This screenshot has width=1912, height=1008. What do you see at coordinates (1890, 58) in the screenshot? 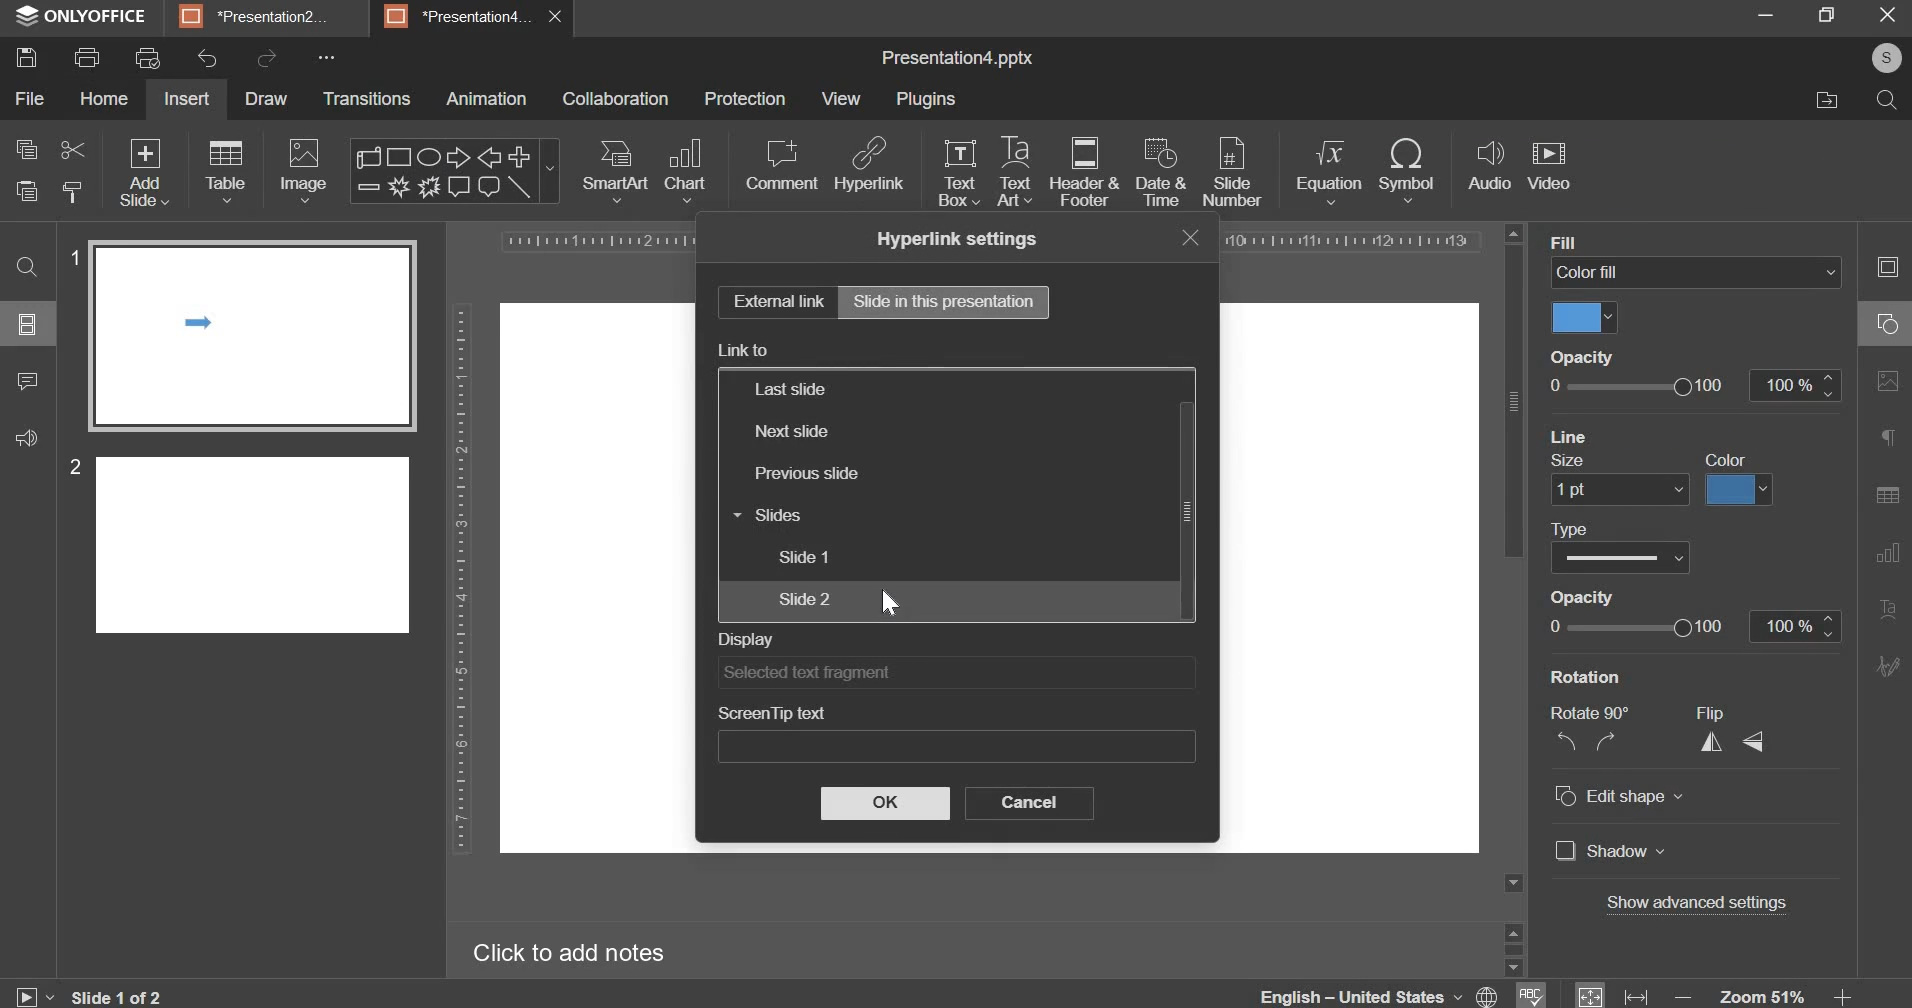
I see `s` at bounding box center [1890, 58].